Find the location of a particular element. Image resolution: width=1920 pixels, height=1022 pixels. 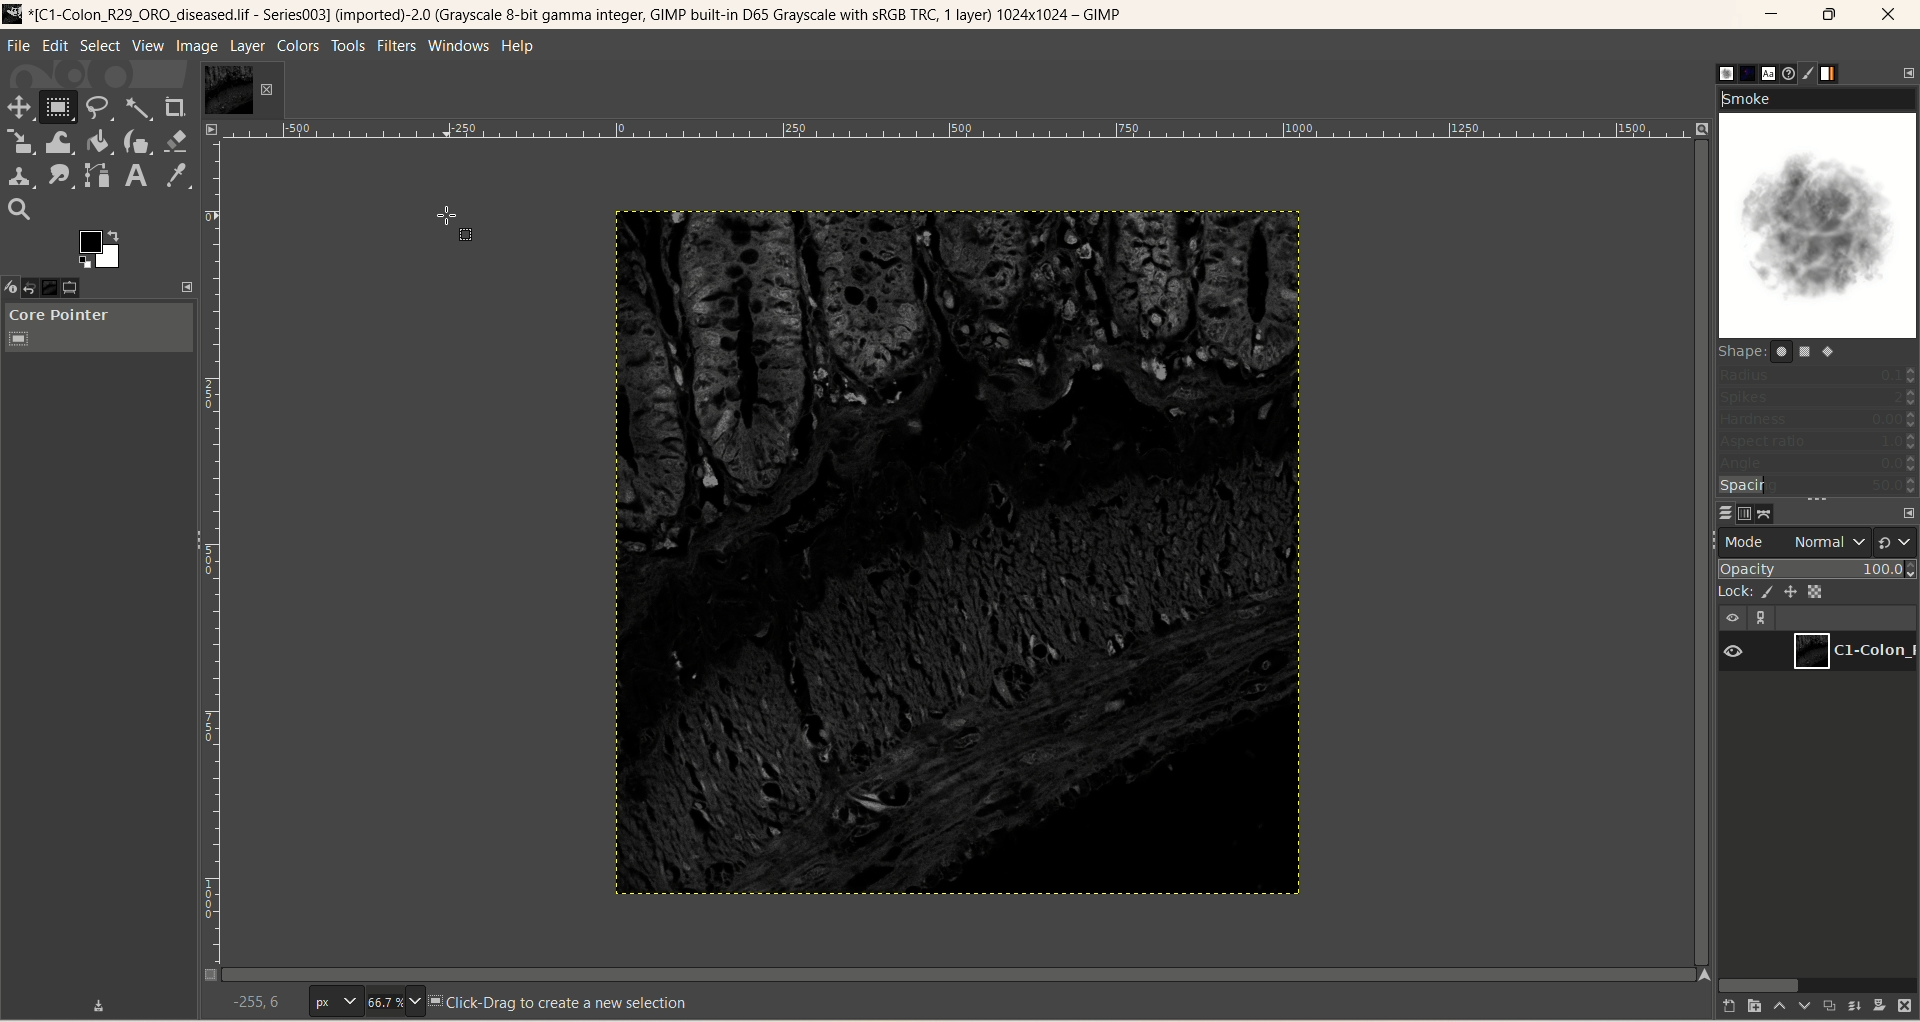

scale bar is located at coordinates (217, 558).